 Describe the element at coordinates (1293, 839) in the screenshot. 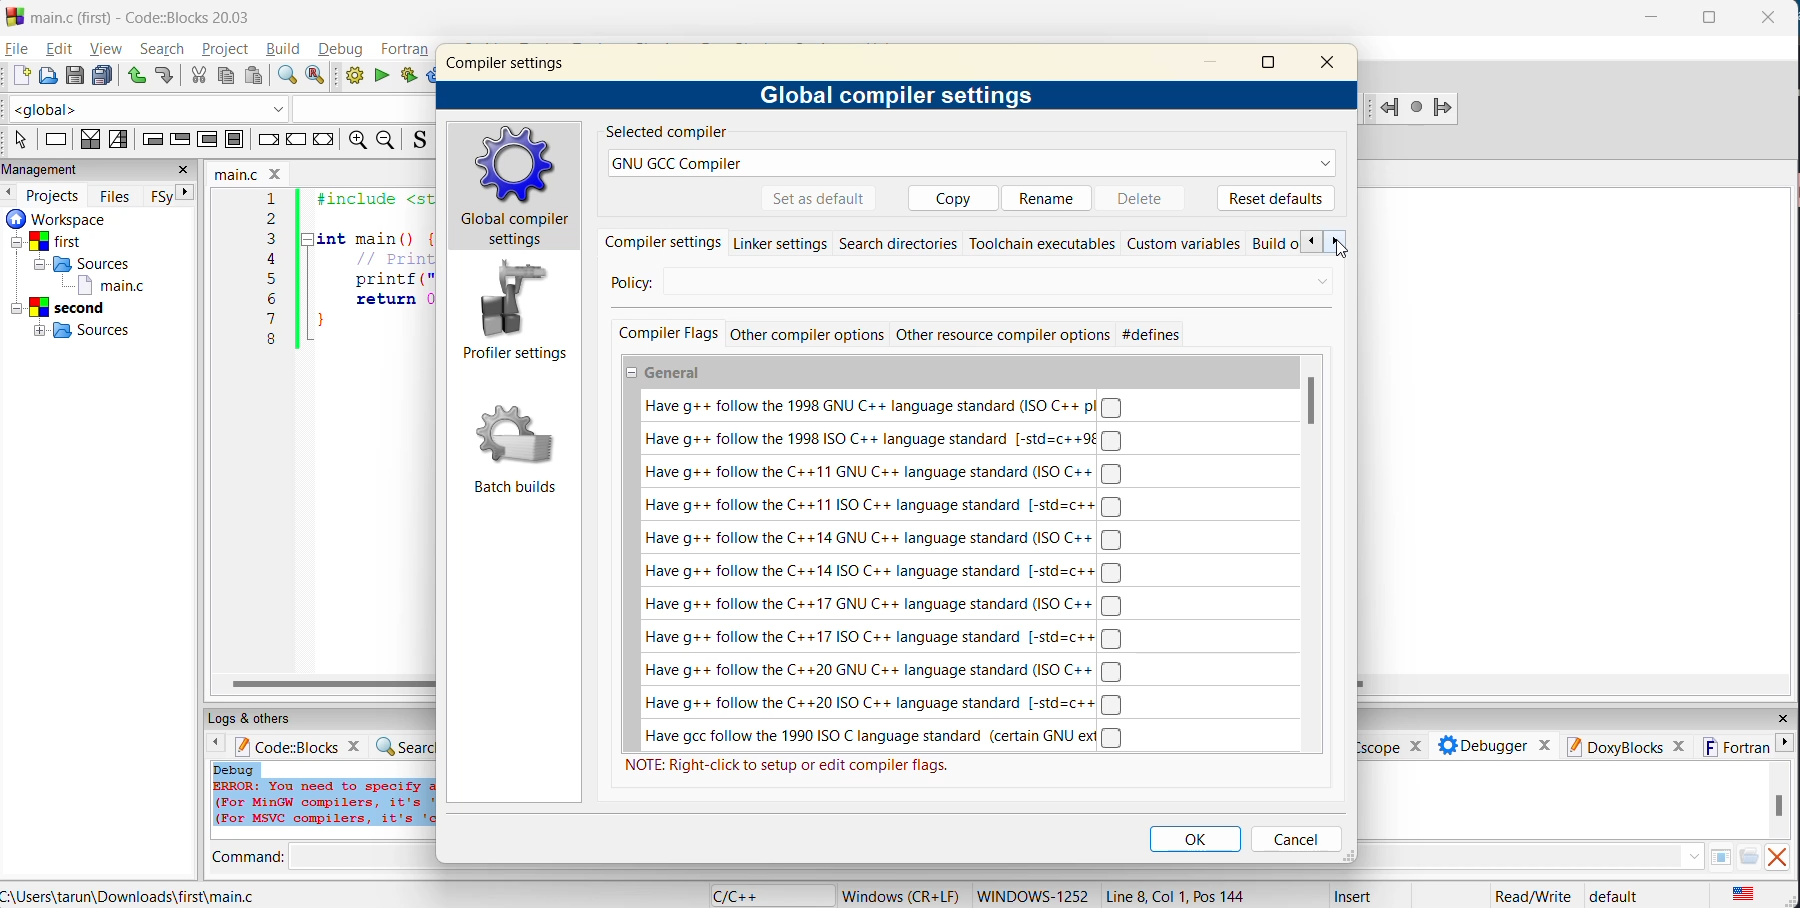

I see `cancel` at that location.